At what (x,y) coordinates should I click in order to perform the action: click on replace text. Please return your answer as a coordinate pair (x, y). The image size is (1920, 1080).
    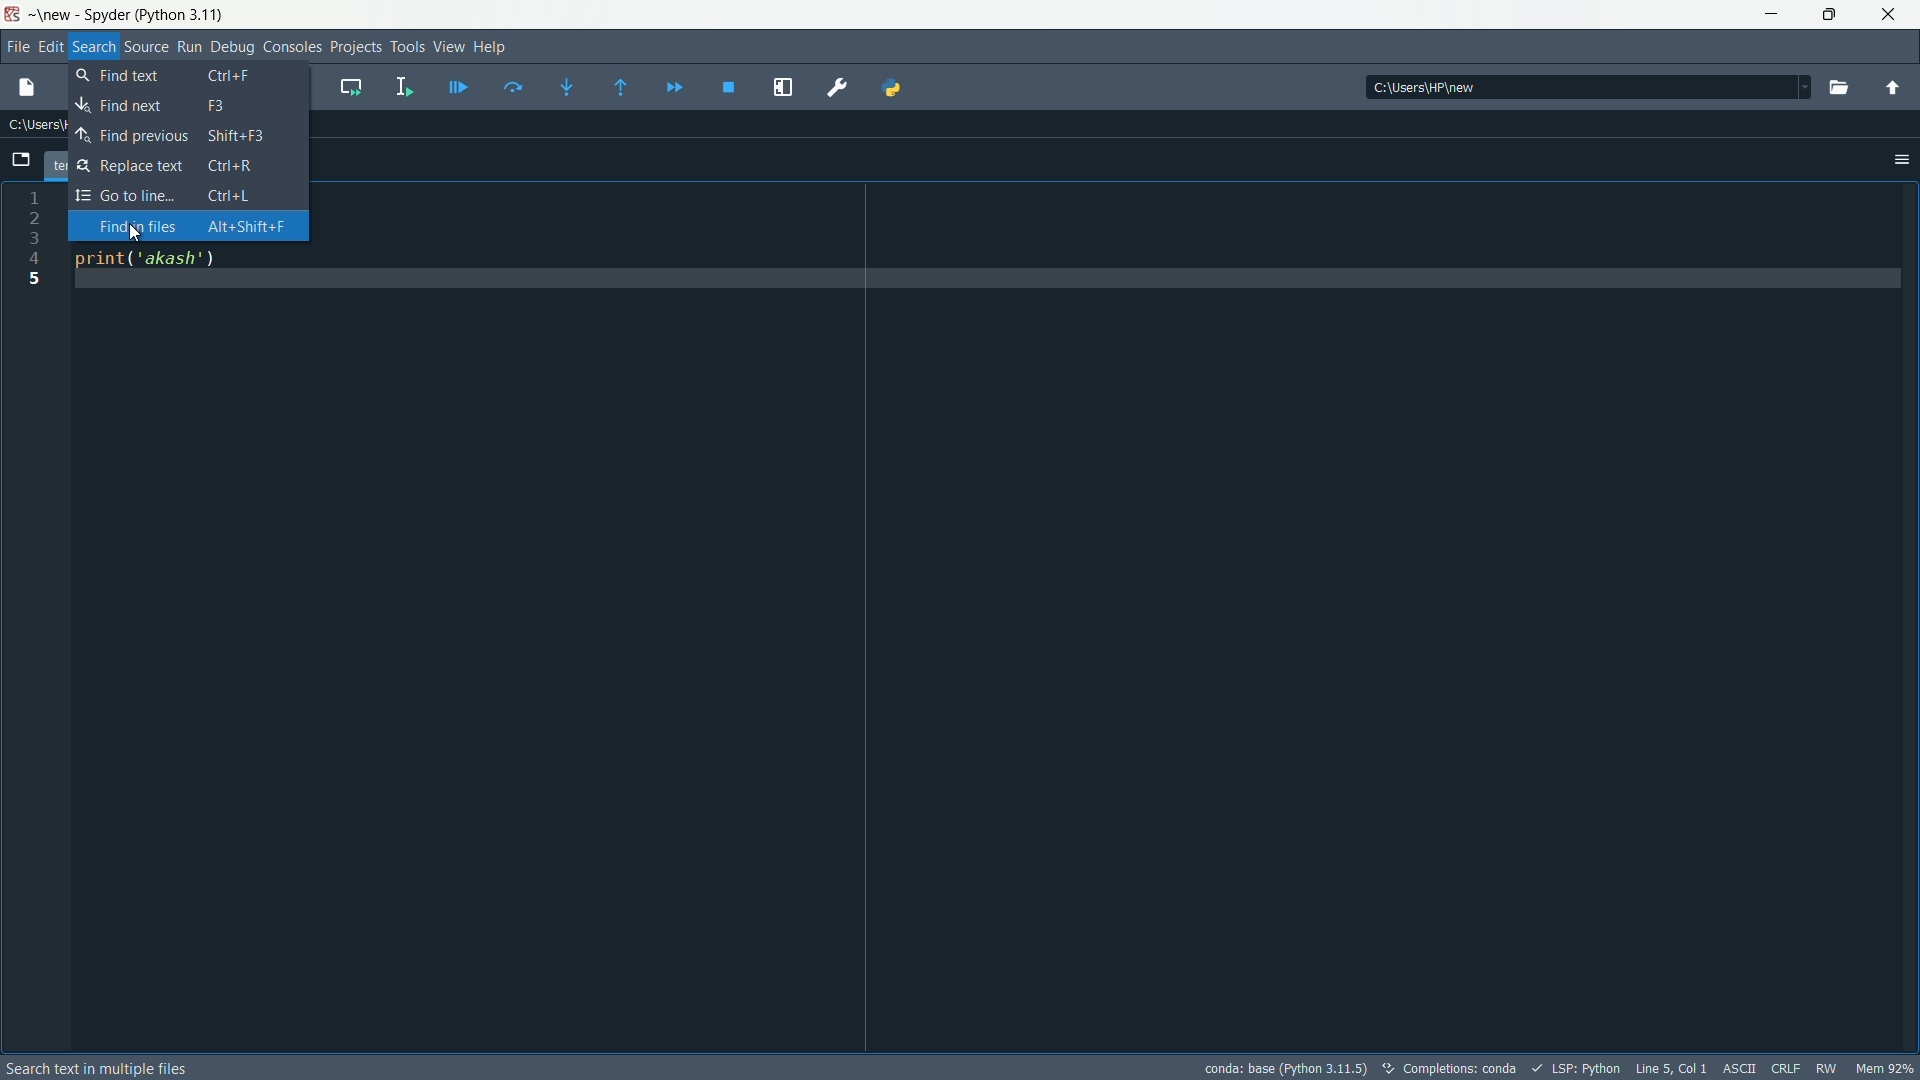
    Looking at the image, I should click on (189, 167).